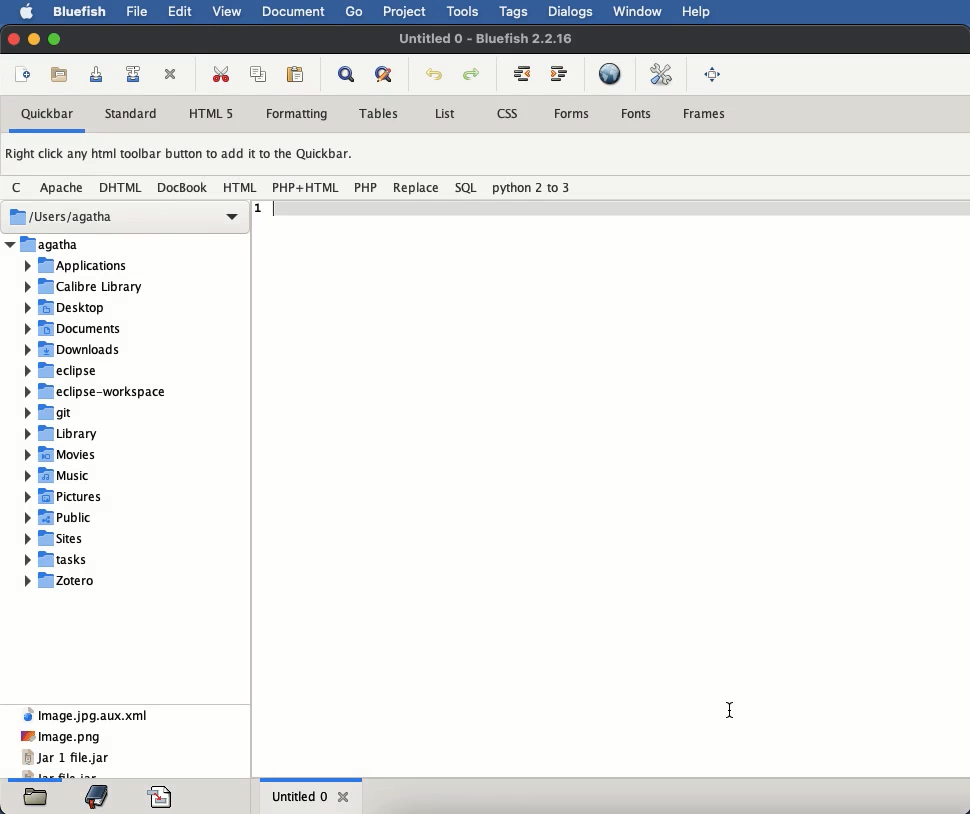 Image resolution: width=970 pixels, height=814 pixels. What do you see at coordinates (572, 12) in the screenshot?
I see `dialogs` at bounding box center [572, 12].